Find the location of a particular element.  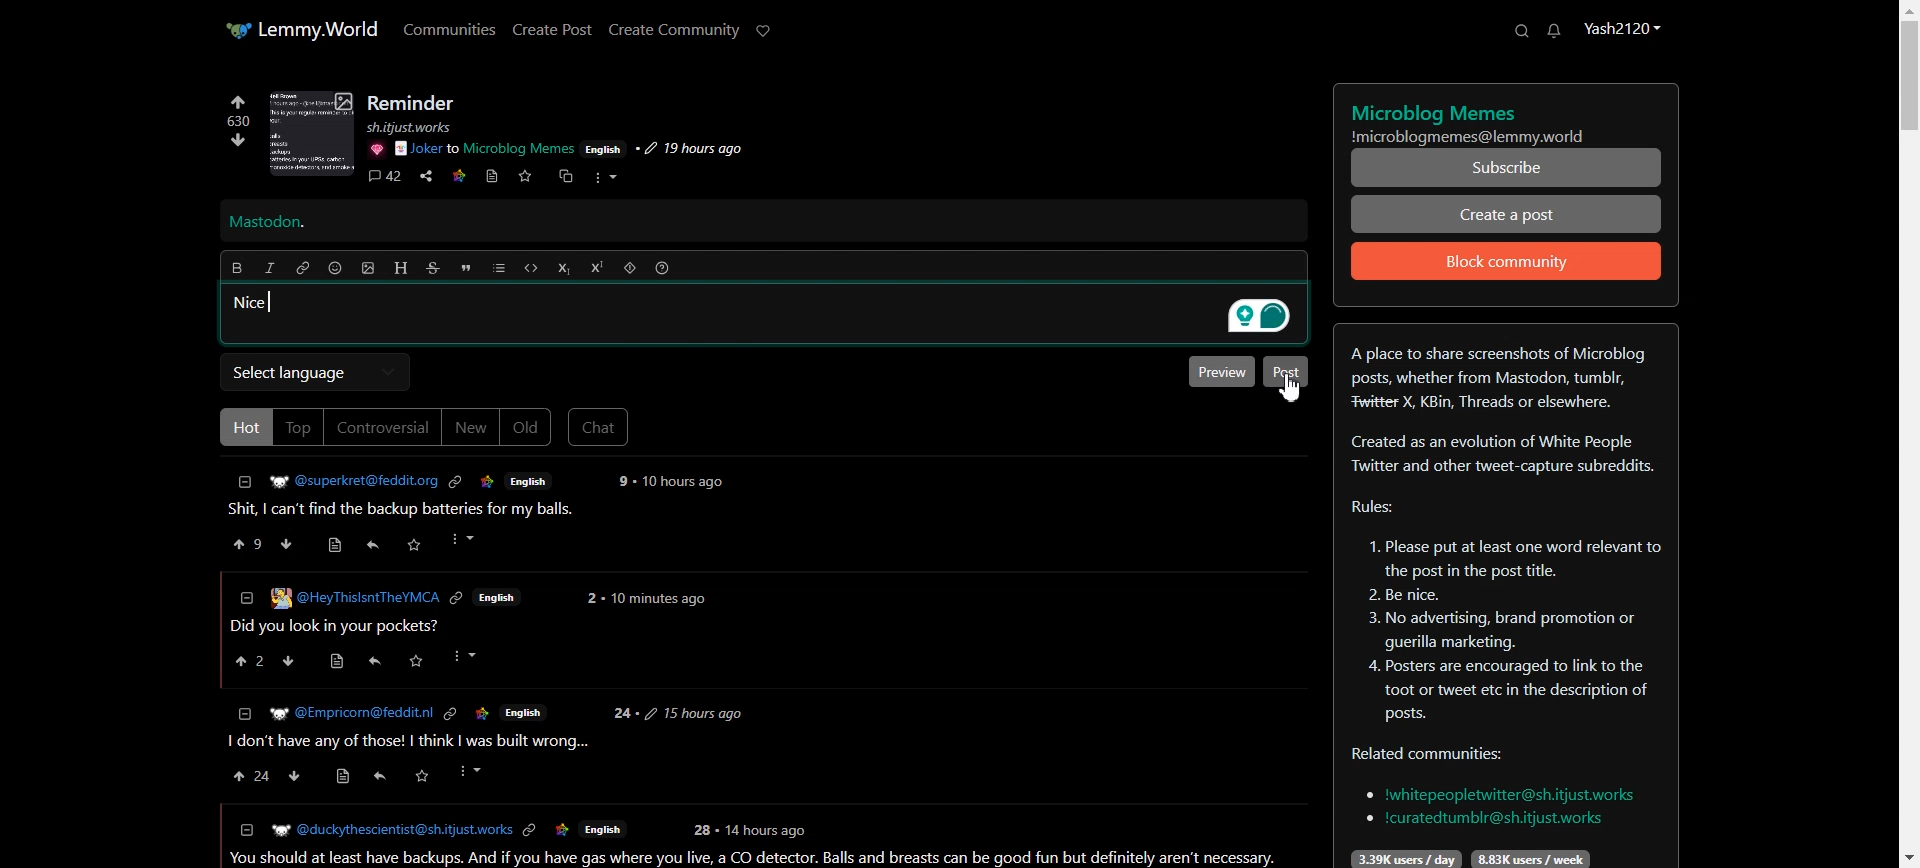

Select language is located at coordinates (314, 372).